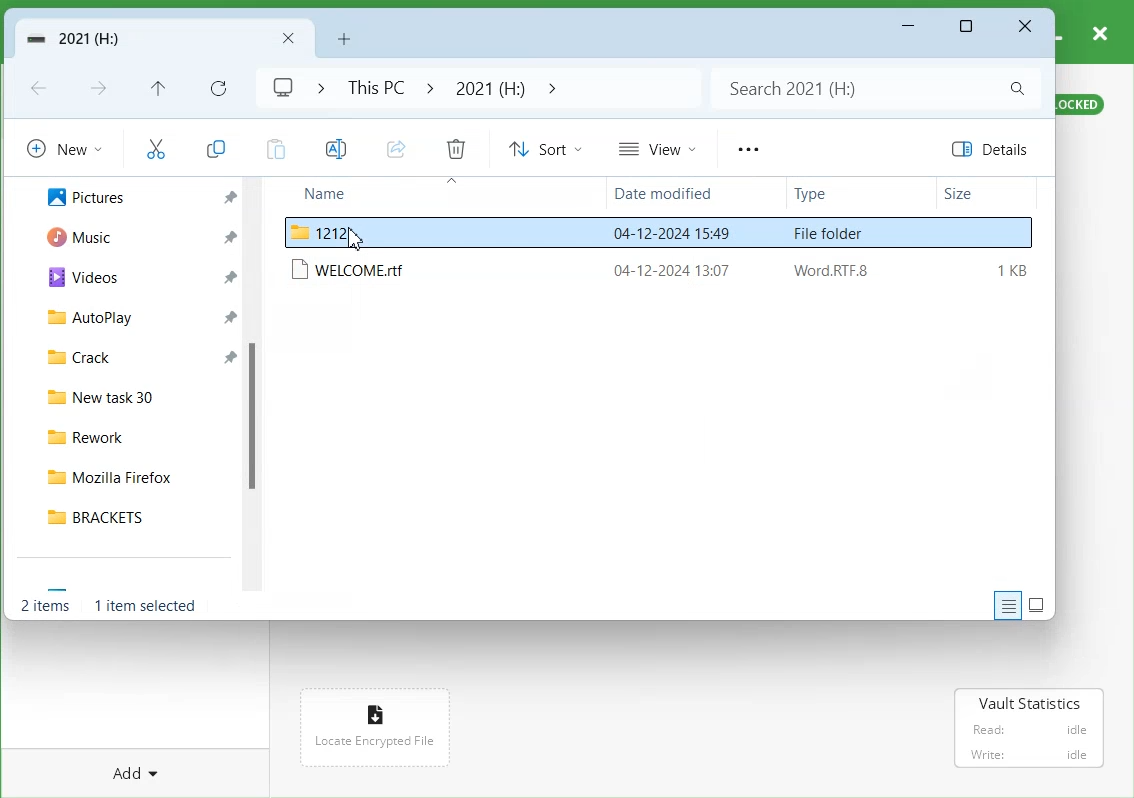 Image resolution: width=1134 pixels, height=798 pixels. What do you see at coordinates (135, 478) in the screenshot?
I see `Mozilla Firefox` at bounding box center [135, 478].